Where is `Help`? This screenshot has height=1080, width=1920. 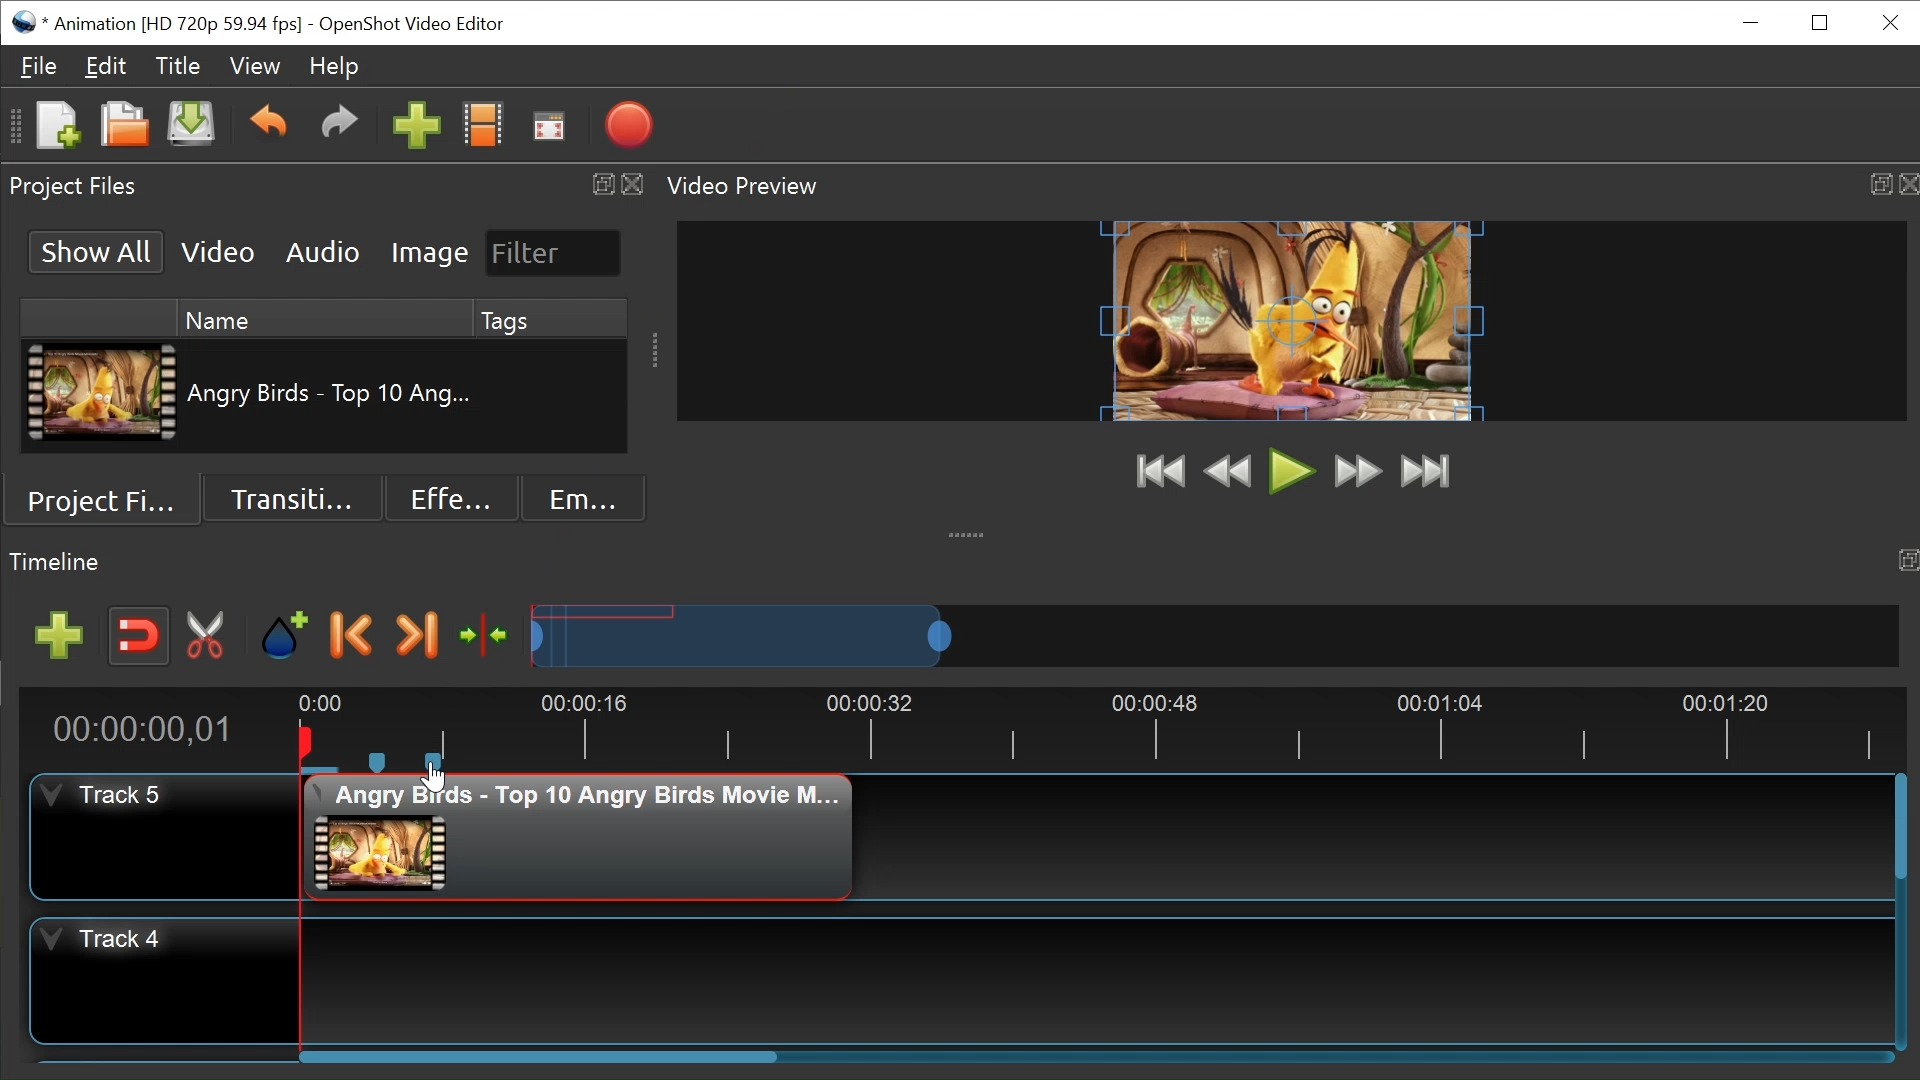 Help is located at coordinates (333, 68).